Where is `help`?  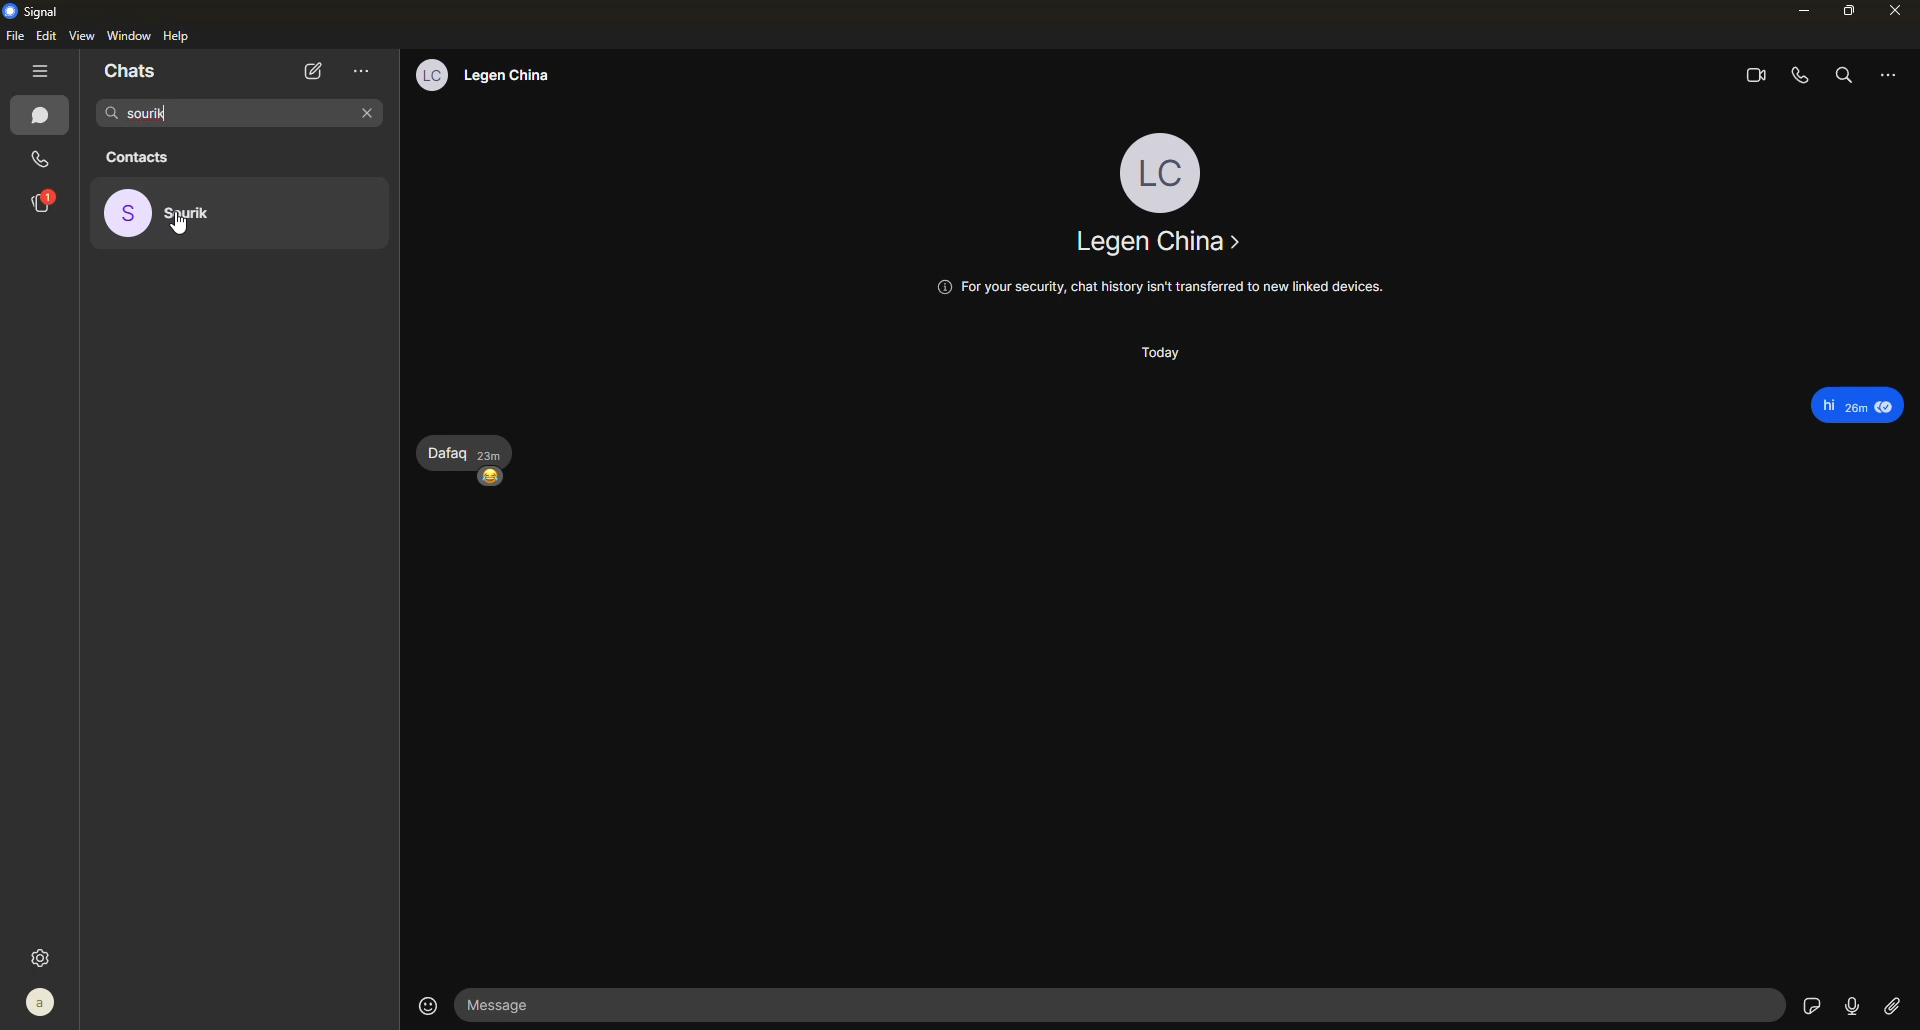 help is located at coordinates (177, 37).